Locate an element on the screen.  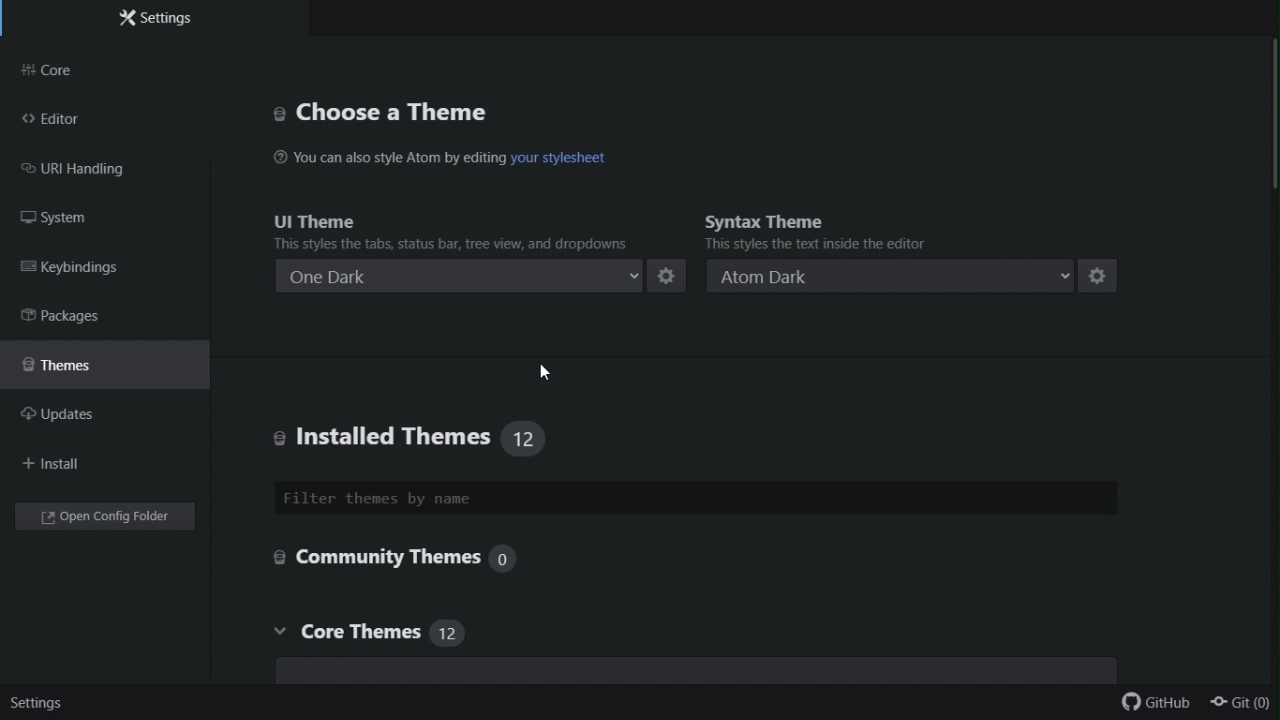
Core themes is located at coordinates (366, 632).